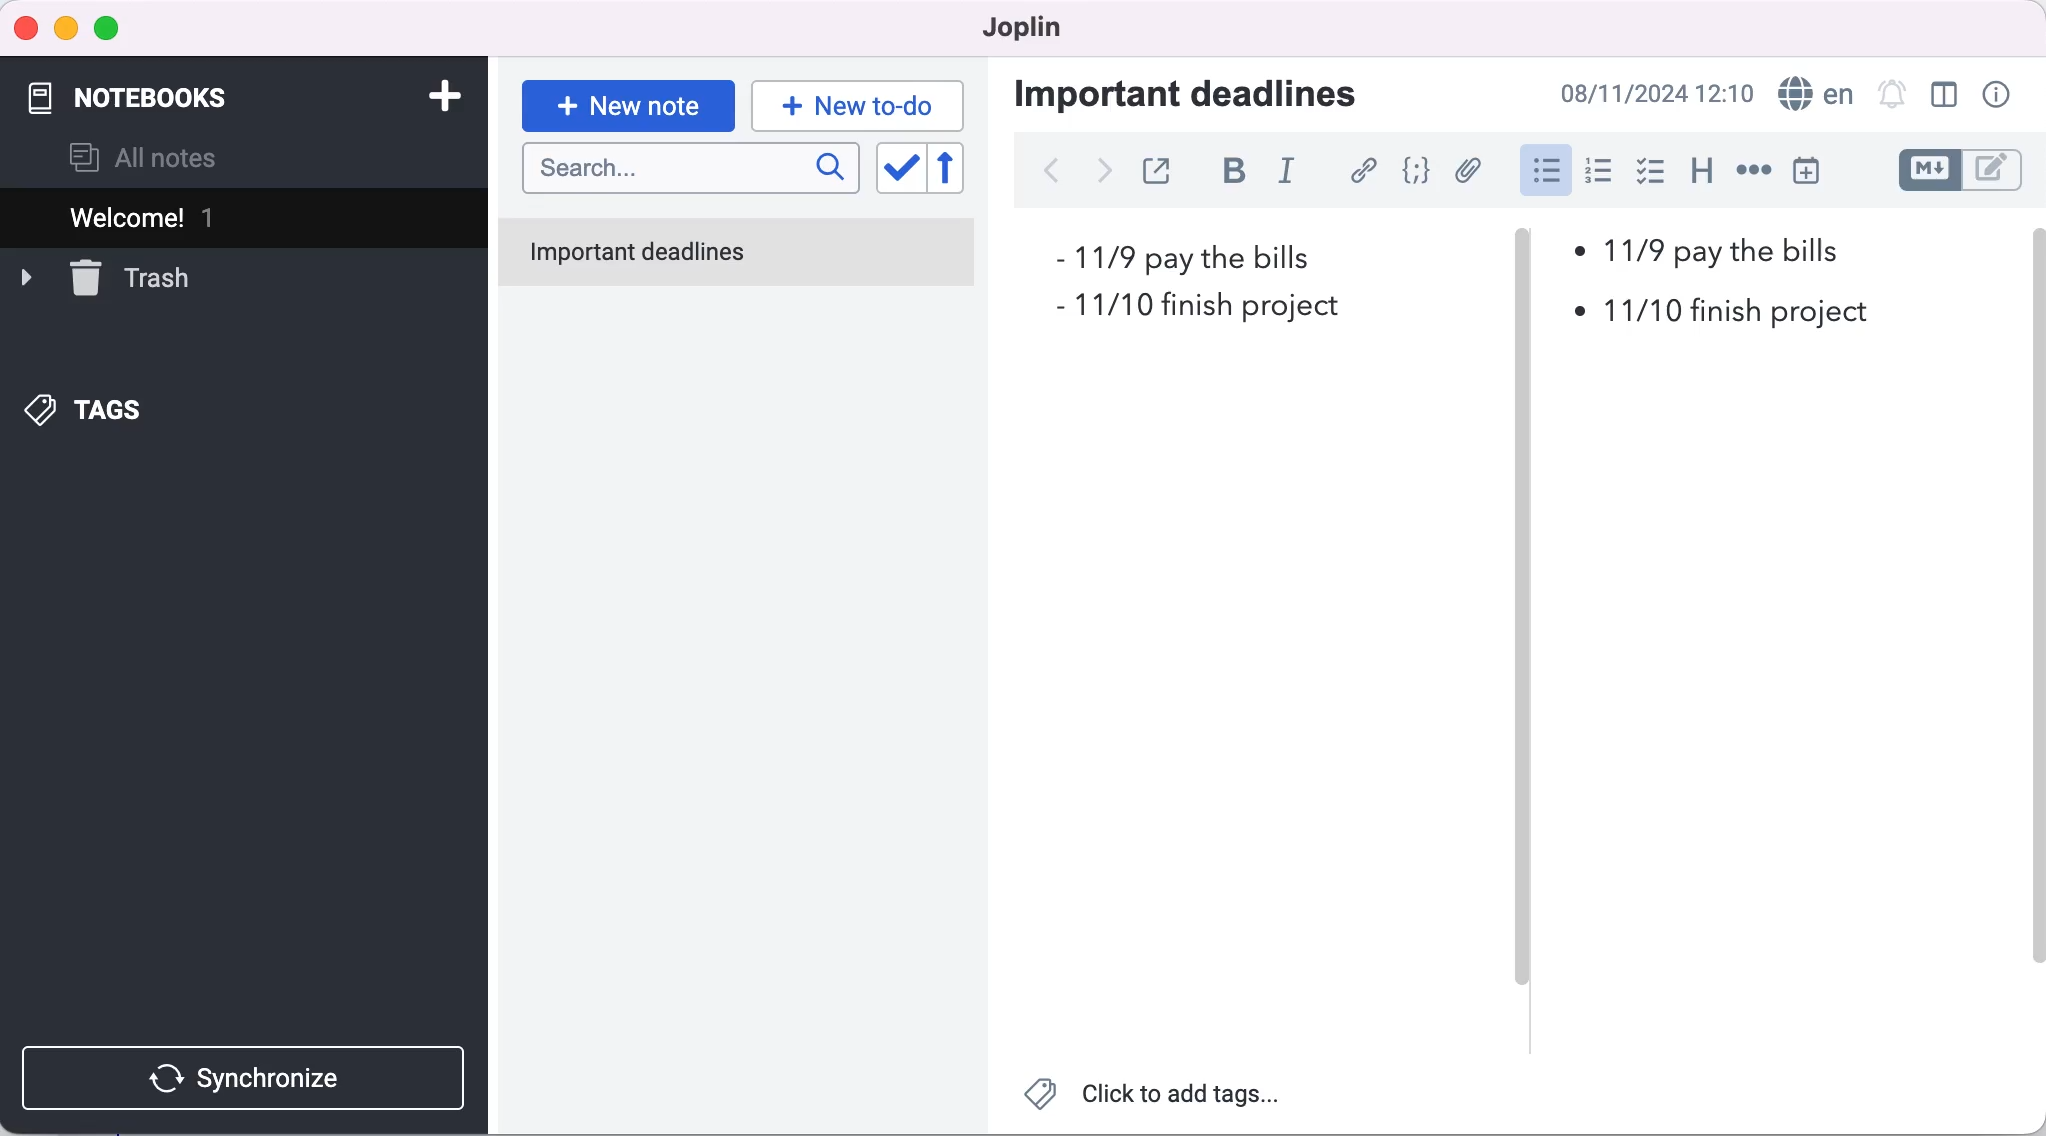 The height and width of the screenshot is (1136, 2046). Describe the element at coordinates (26, 26) in the screenshot. I see `close` at that location.